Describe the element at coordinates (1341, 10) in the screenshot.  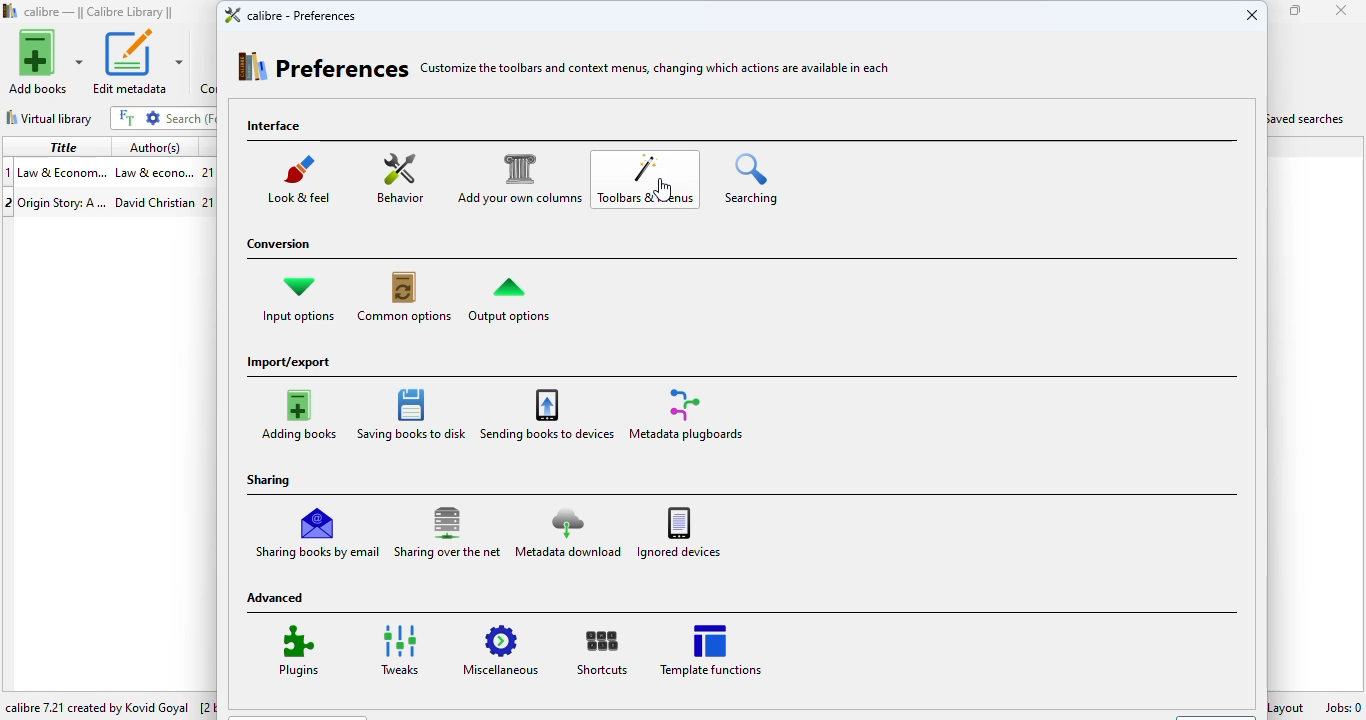
I see `close` at that location.